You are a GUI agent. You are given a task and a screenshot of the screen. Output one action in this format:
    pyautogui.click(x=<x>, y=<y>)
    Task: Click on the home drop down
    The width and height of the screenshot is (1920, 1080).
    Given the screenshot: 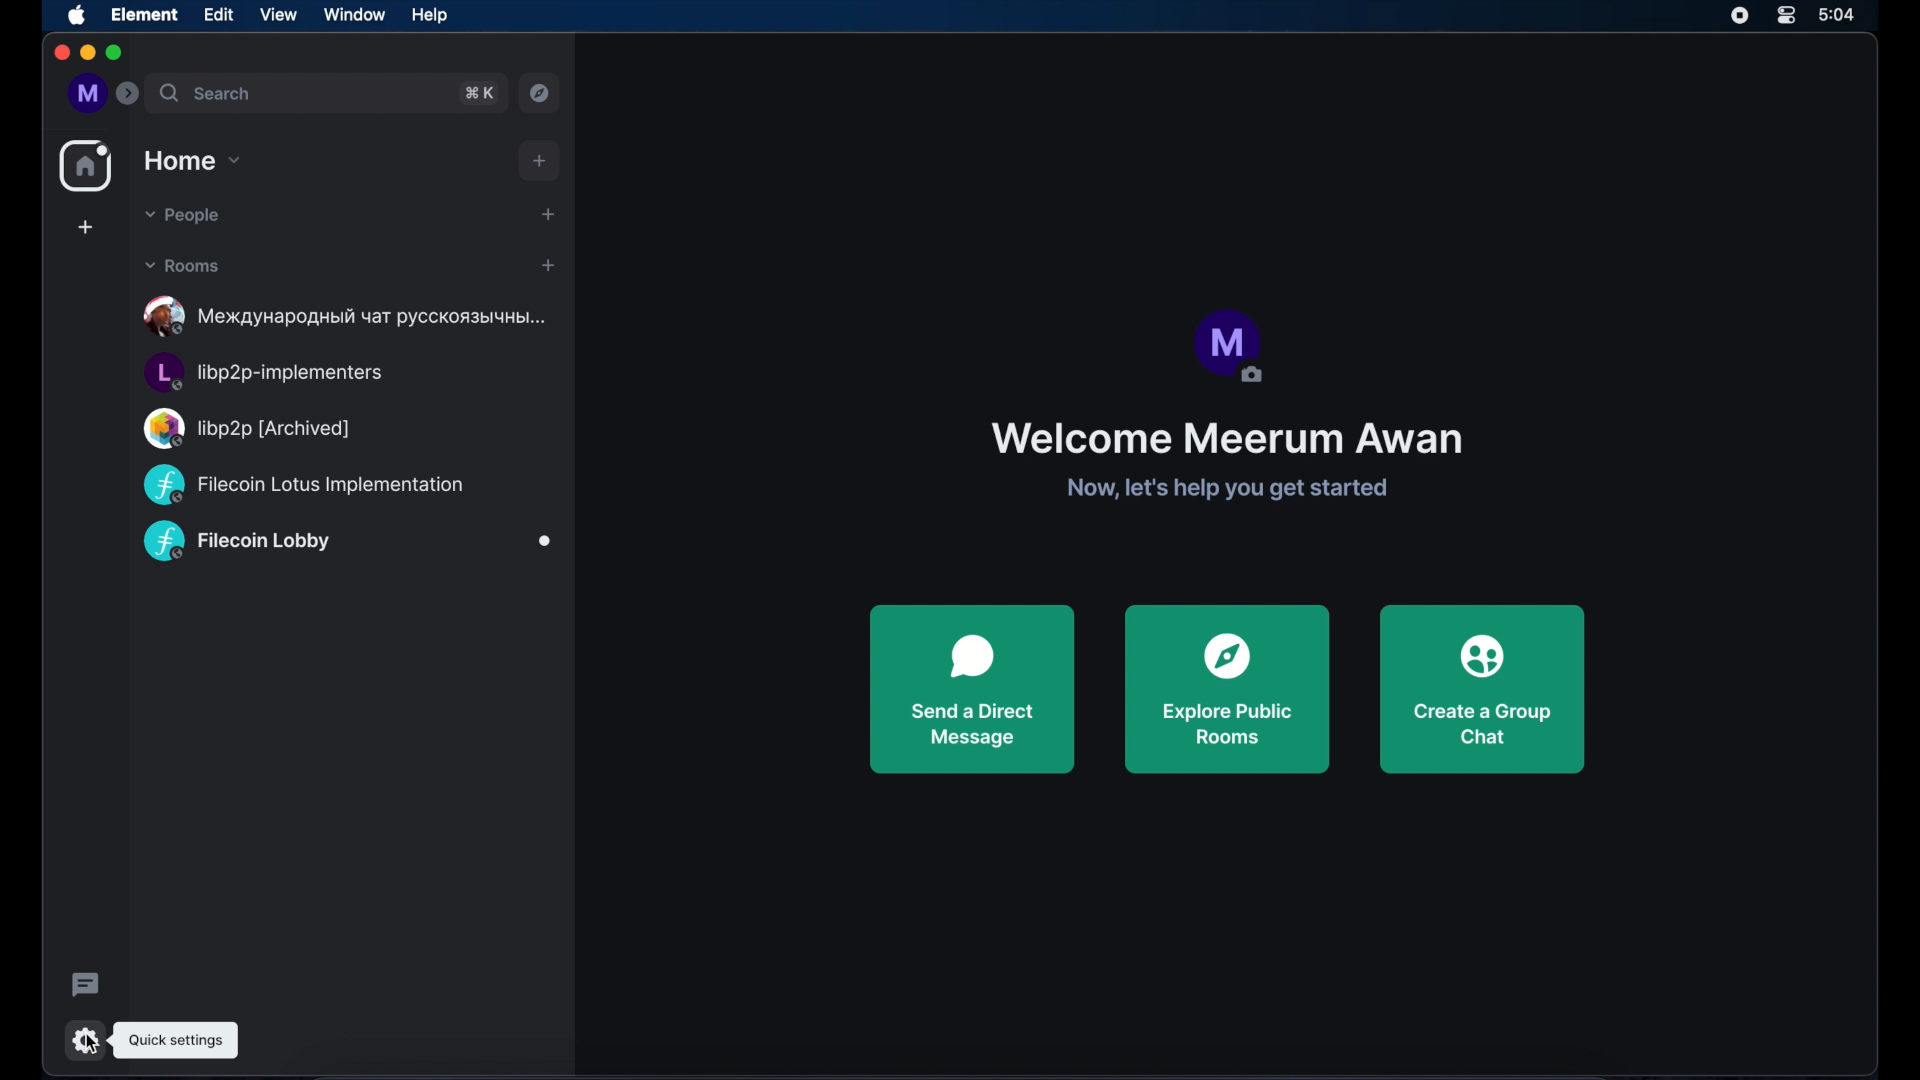 What is the action you would take?
    pyautogui.click(x=192, y=161)
    